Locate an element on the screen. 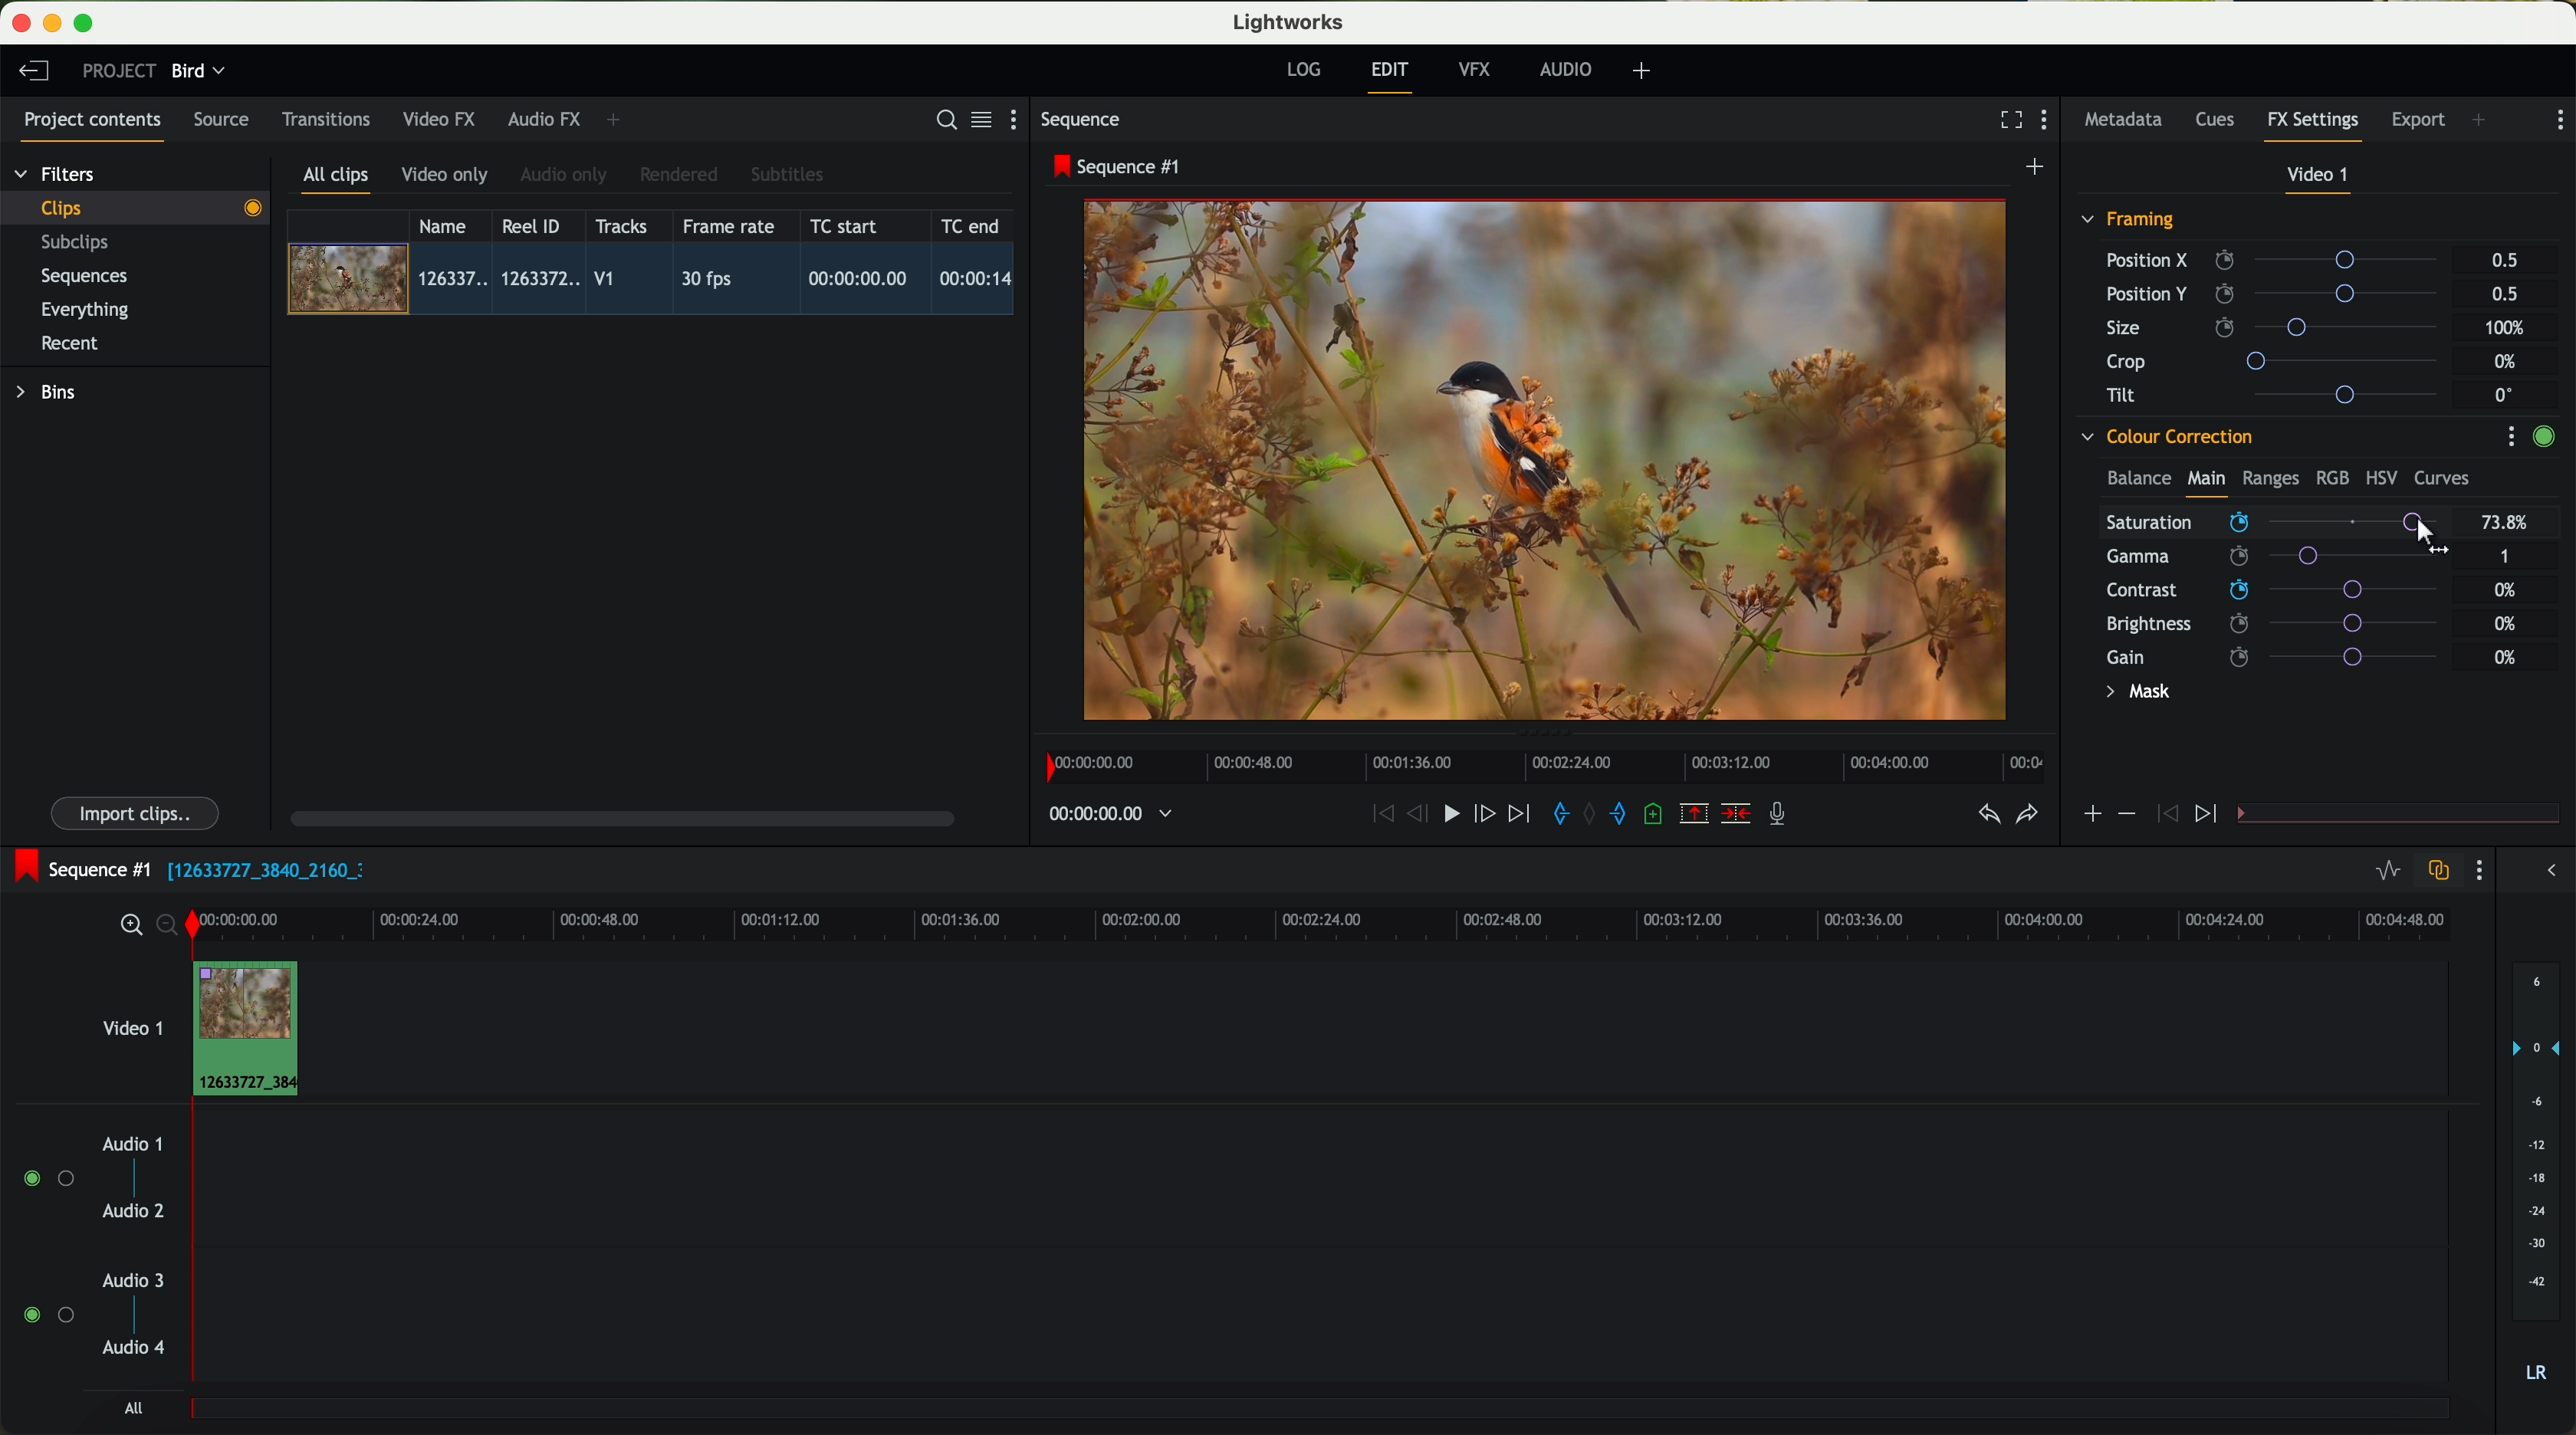 This screenshot has width=2576, height=1435. record a voice-over is located at coordinates (1785, 816).